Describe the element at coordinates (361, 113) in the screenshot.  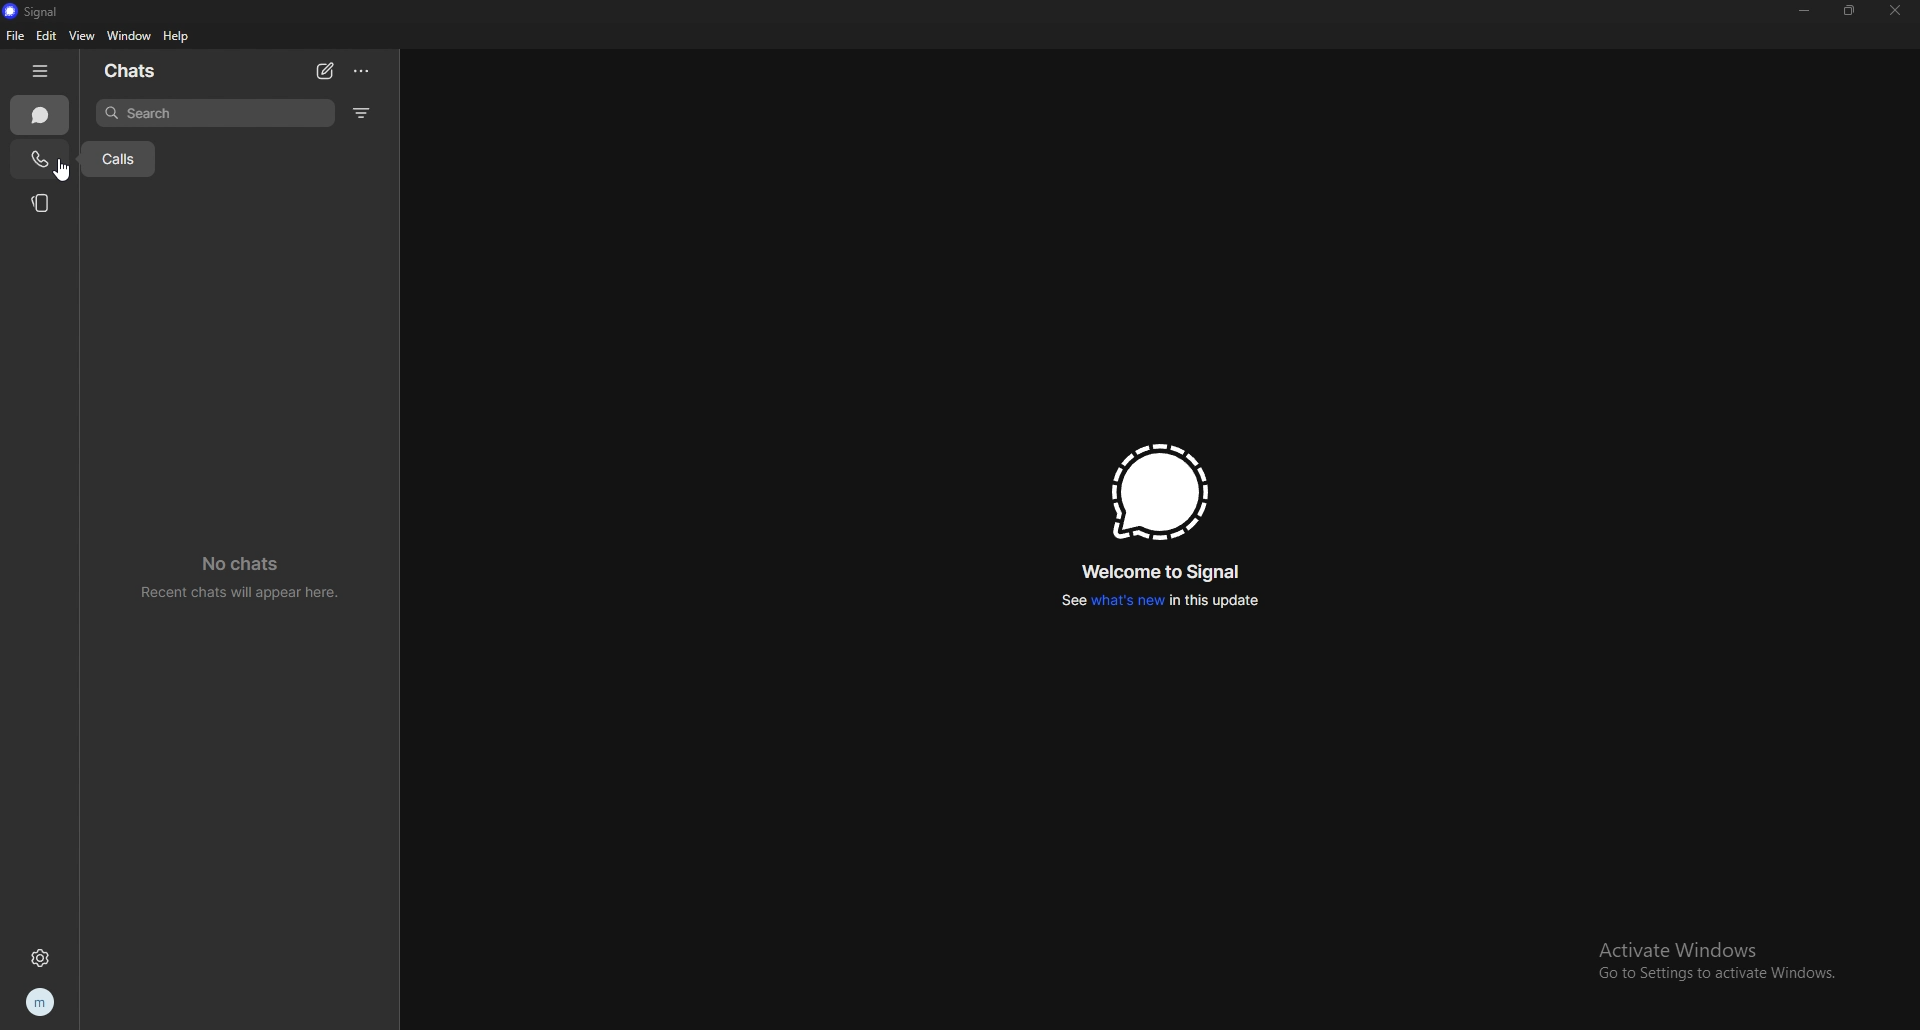
I see `filter` at that location.